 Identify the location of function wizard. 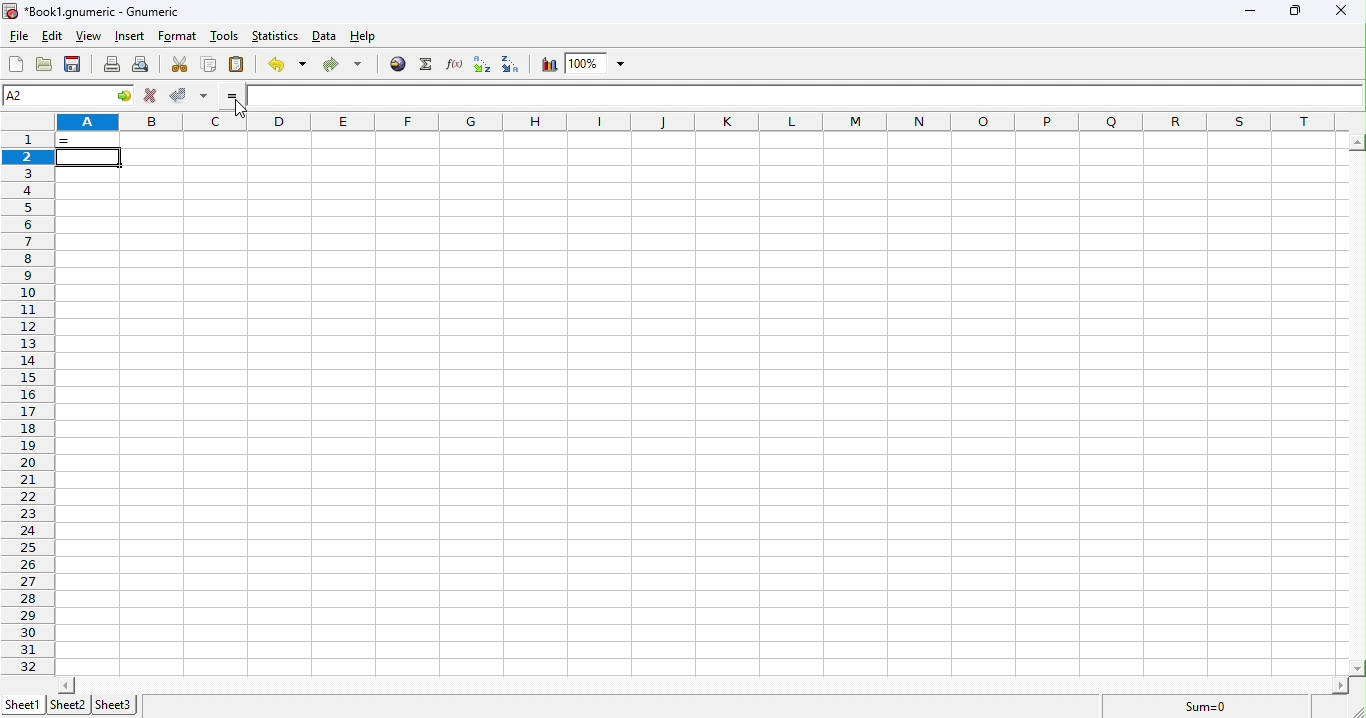
(455, 64).